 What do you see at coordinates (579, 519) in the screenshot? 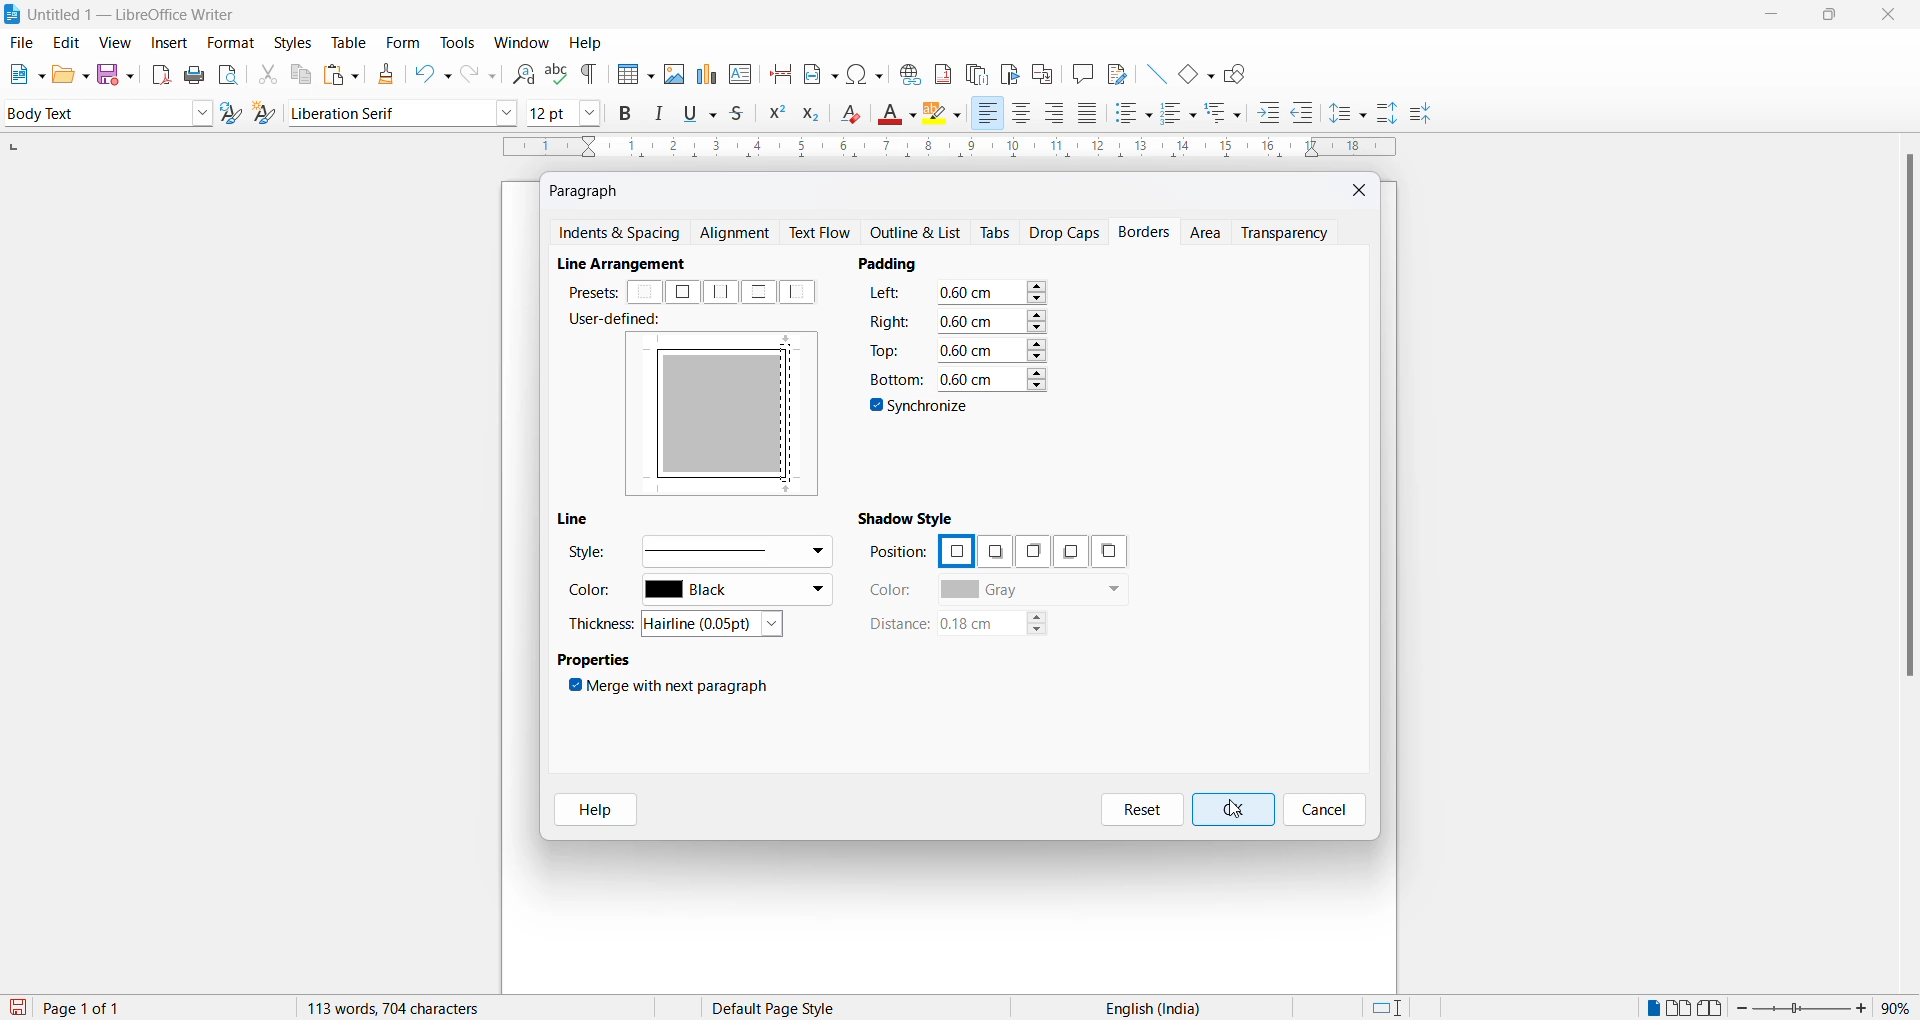
I see `line` at bounding box center [579, 519].